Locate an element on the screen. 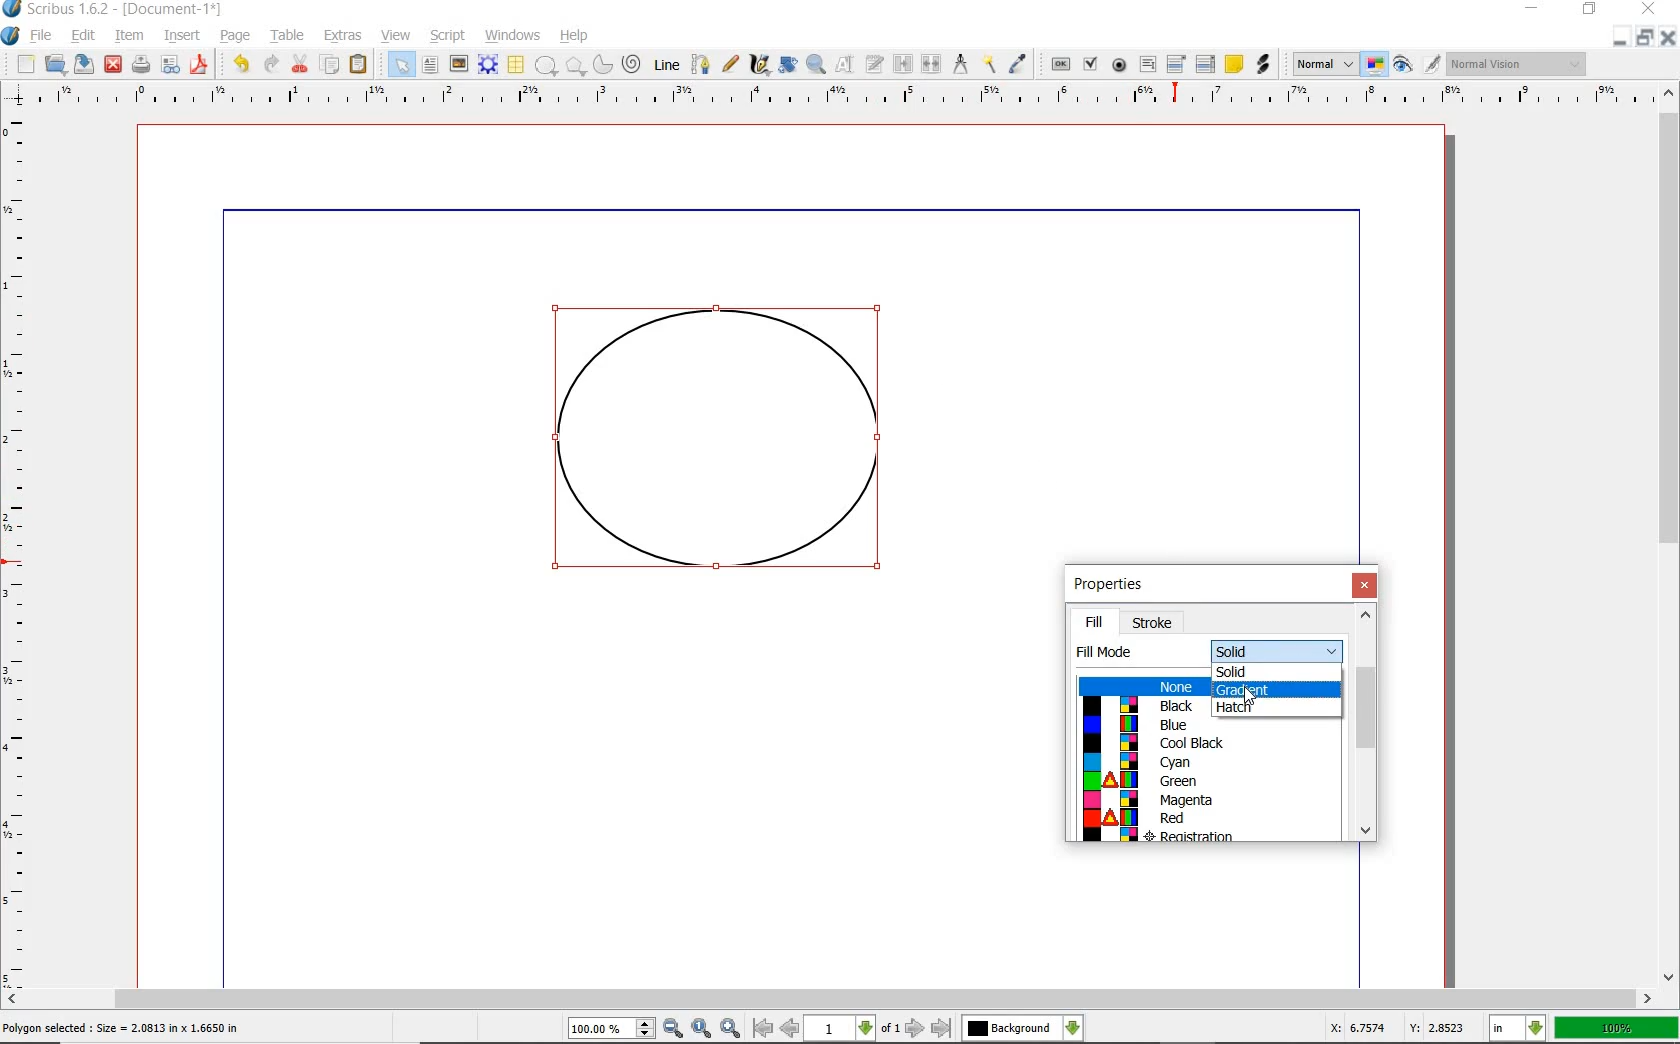  IMAGE is located at coordinates (458, 63).